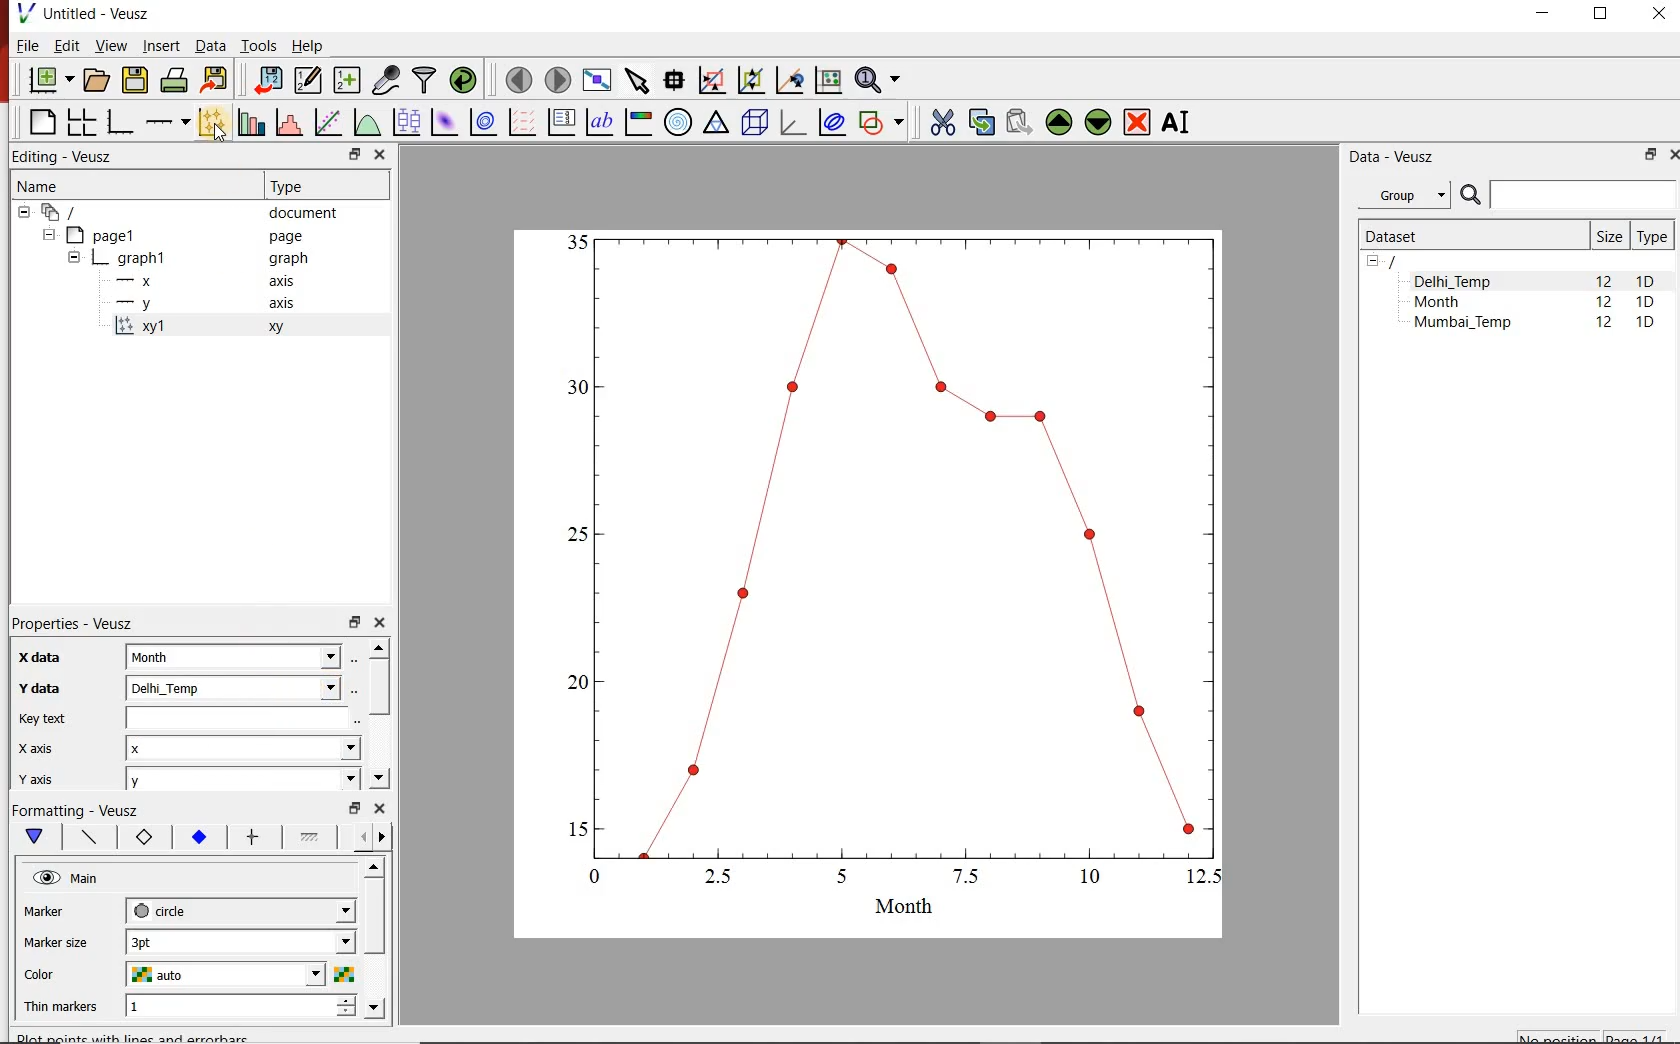 The height and width of the screenshot is (1044, 1680). Describe the element at coordinates (1645, 303) in the screenshot. I see `1D` at that location.